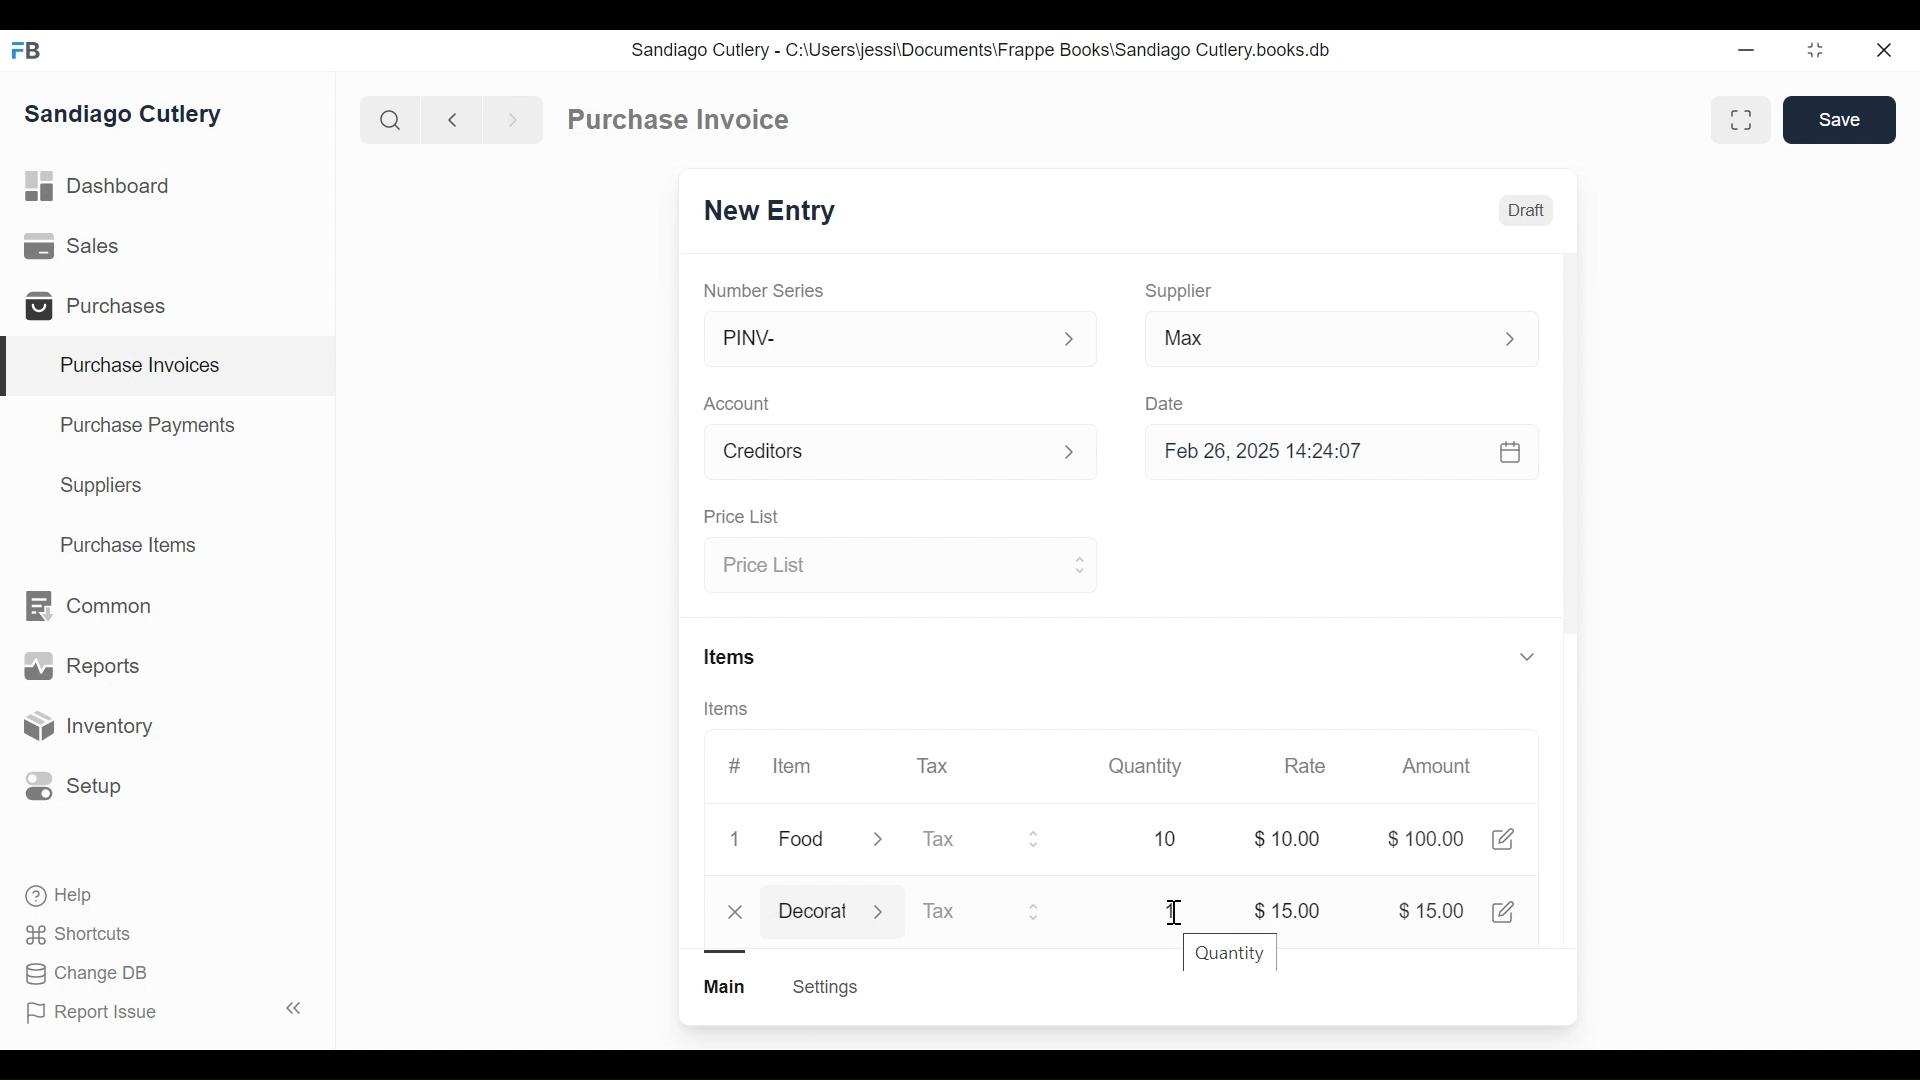 This screenshot has width=1920, height=1080. I want to click on Tax, so click(962, 839).